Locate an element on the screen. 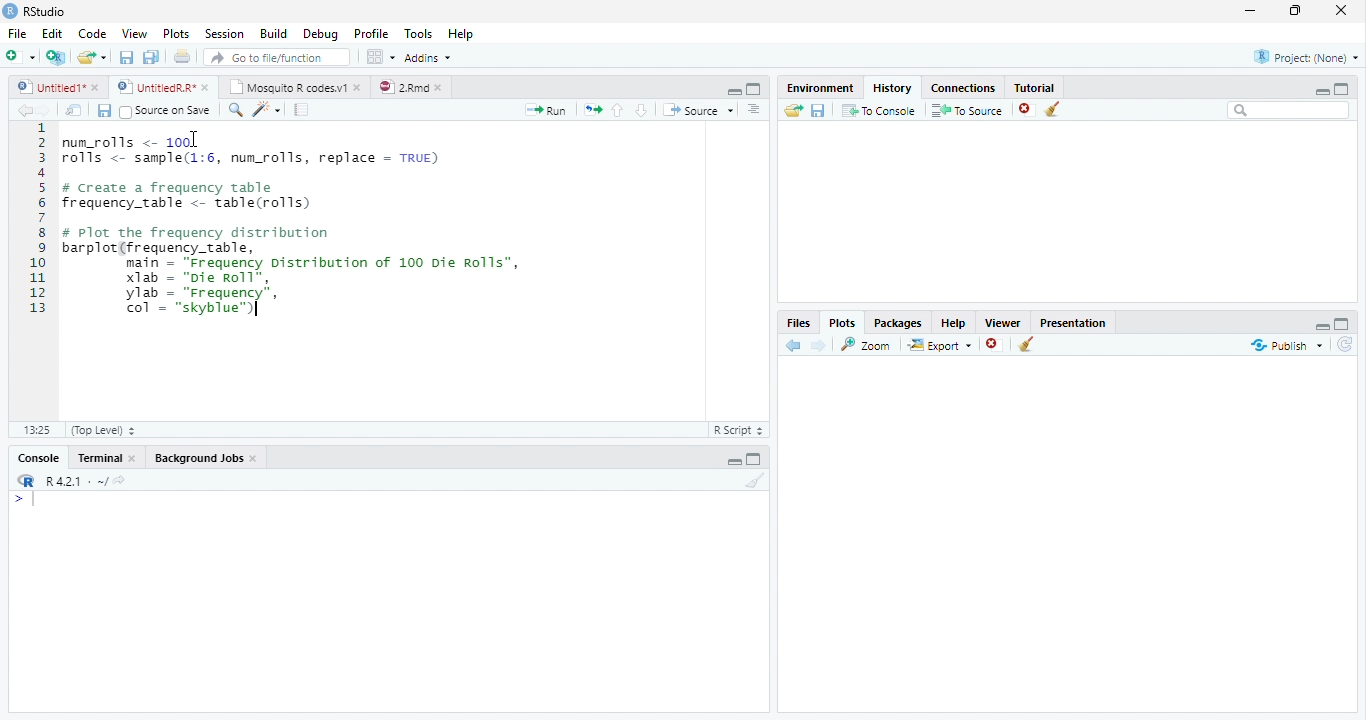 The width and height of the screenshot is (1366, 720). Go to next section of code is located at coordinates (642, 110).